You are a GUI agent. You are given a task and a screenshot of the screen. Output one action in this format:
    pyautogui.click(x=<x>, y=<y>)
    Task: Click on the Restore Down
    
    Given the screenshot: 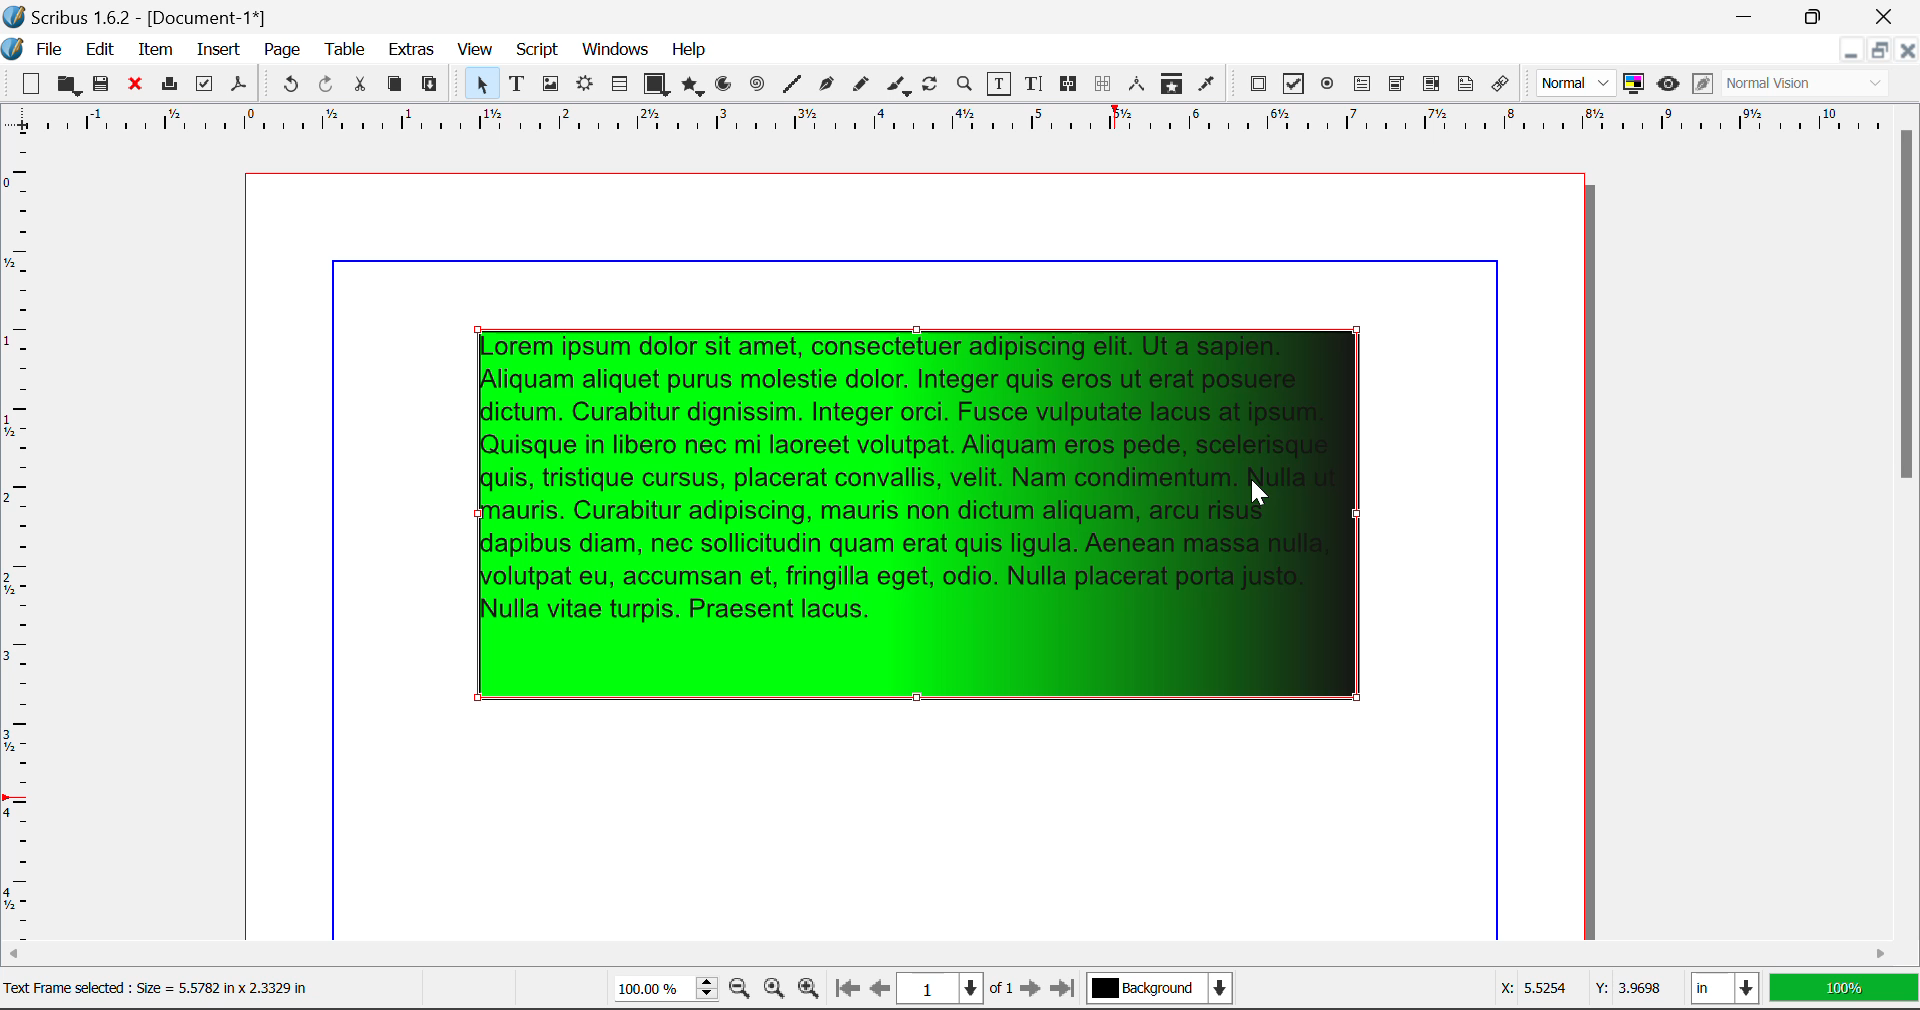 What is the action you would take?
    pyautogui.click(x=1849, y=51)
    